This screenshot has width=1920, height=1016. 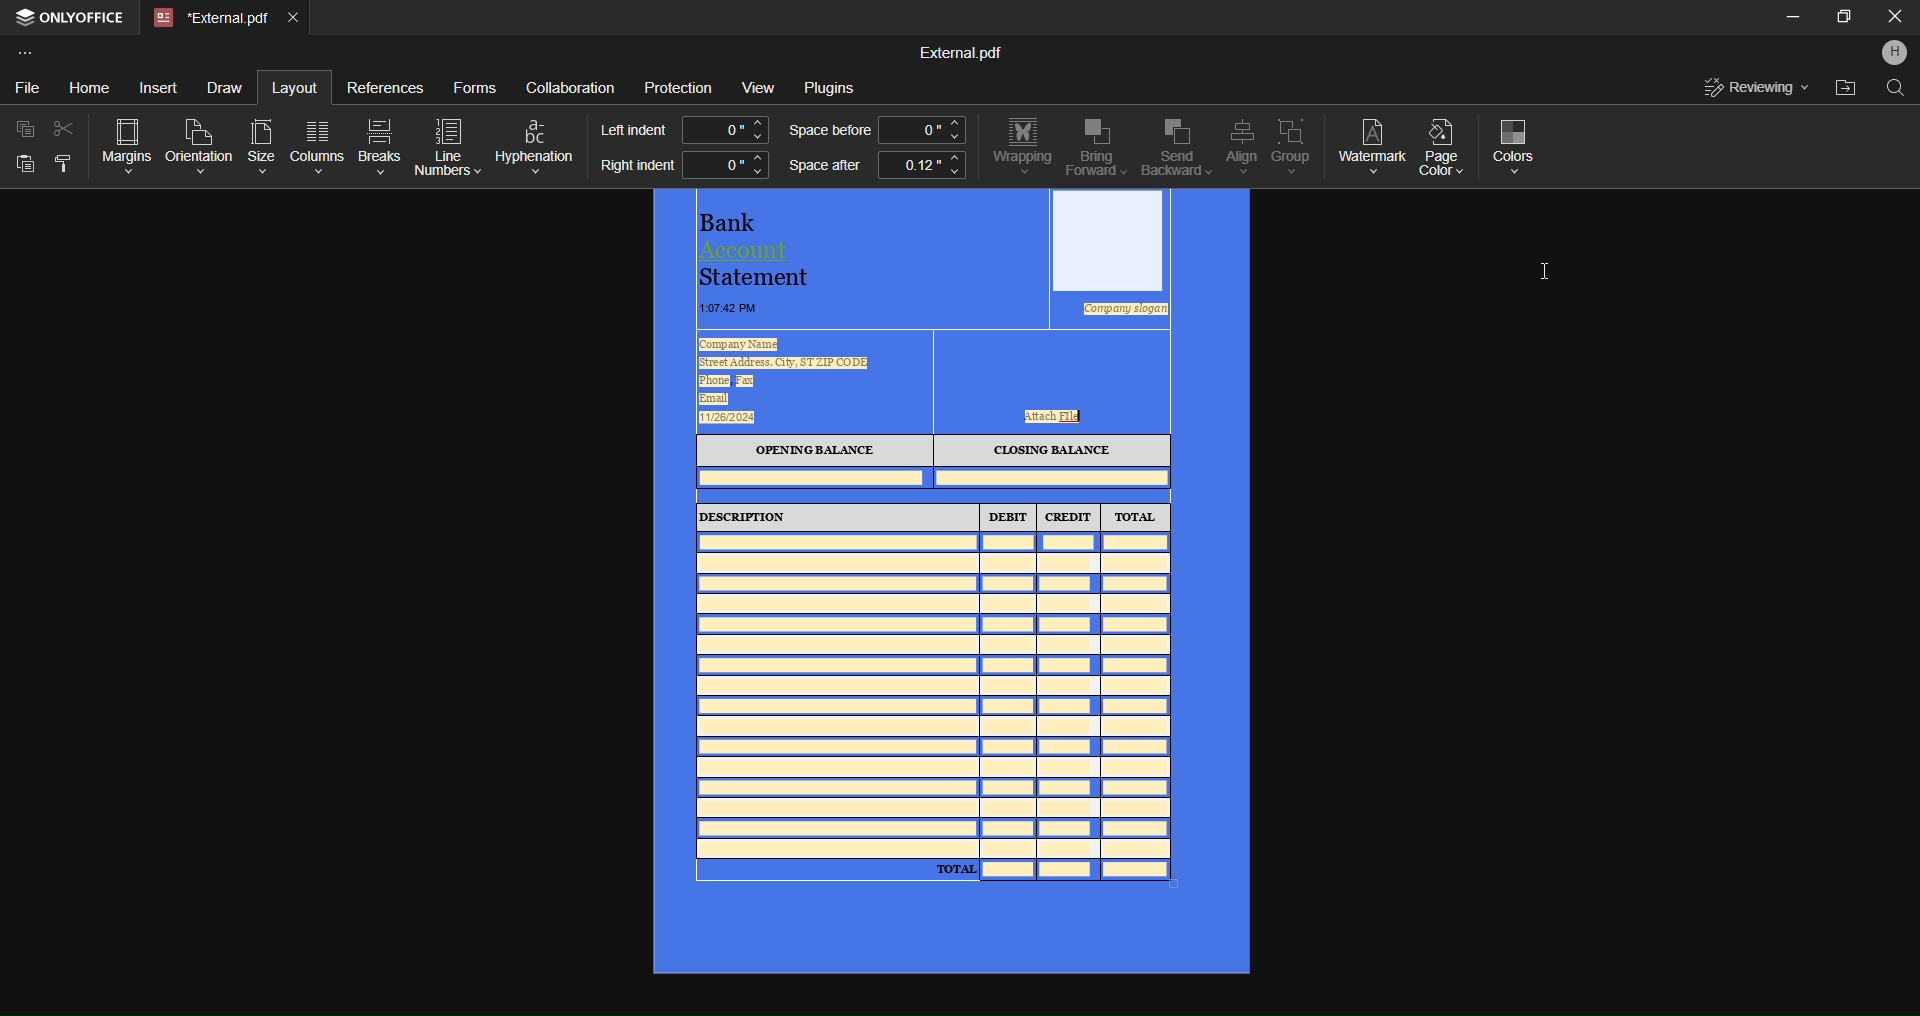 I want to click on External.pdf(File Name), so click(x=961, y=51).